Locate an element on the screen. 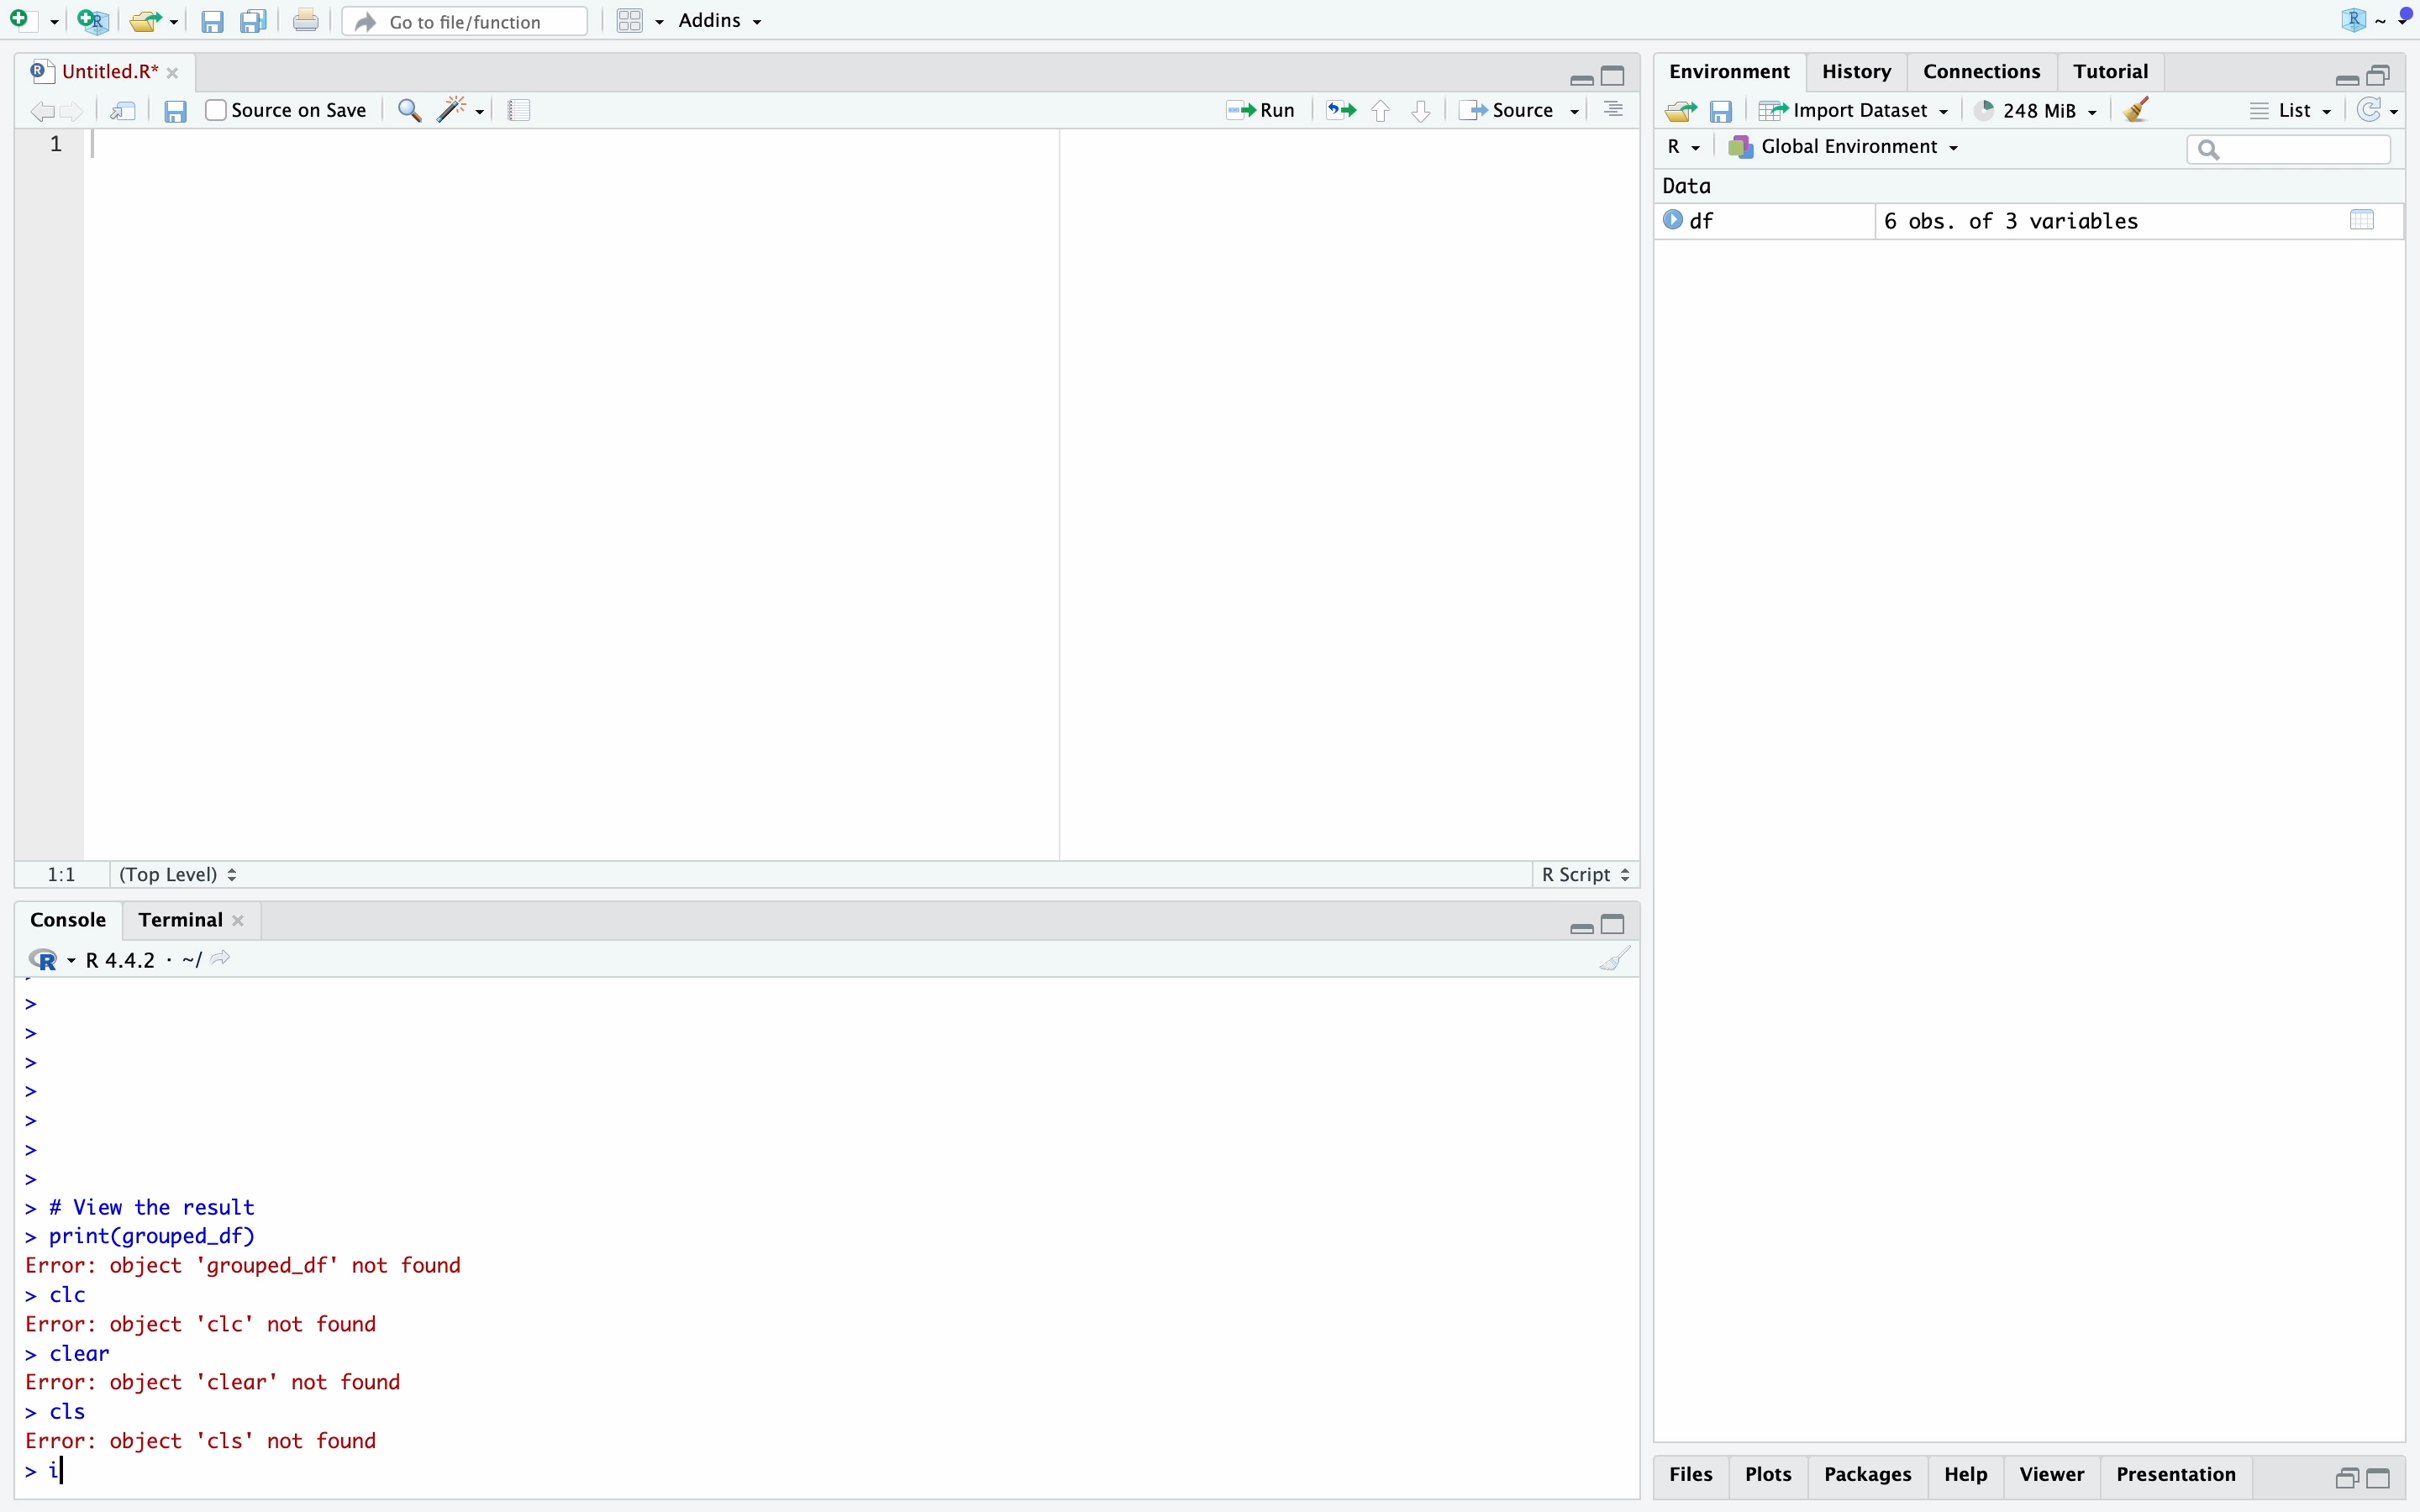 The height and width of the screenshot is (1512, 2420). Go to next location is located at coordinates (74, 113).